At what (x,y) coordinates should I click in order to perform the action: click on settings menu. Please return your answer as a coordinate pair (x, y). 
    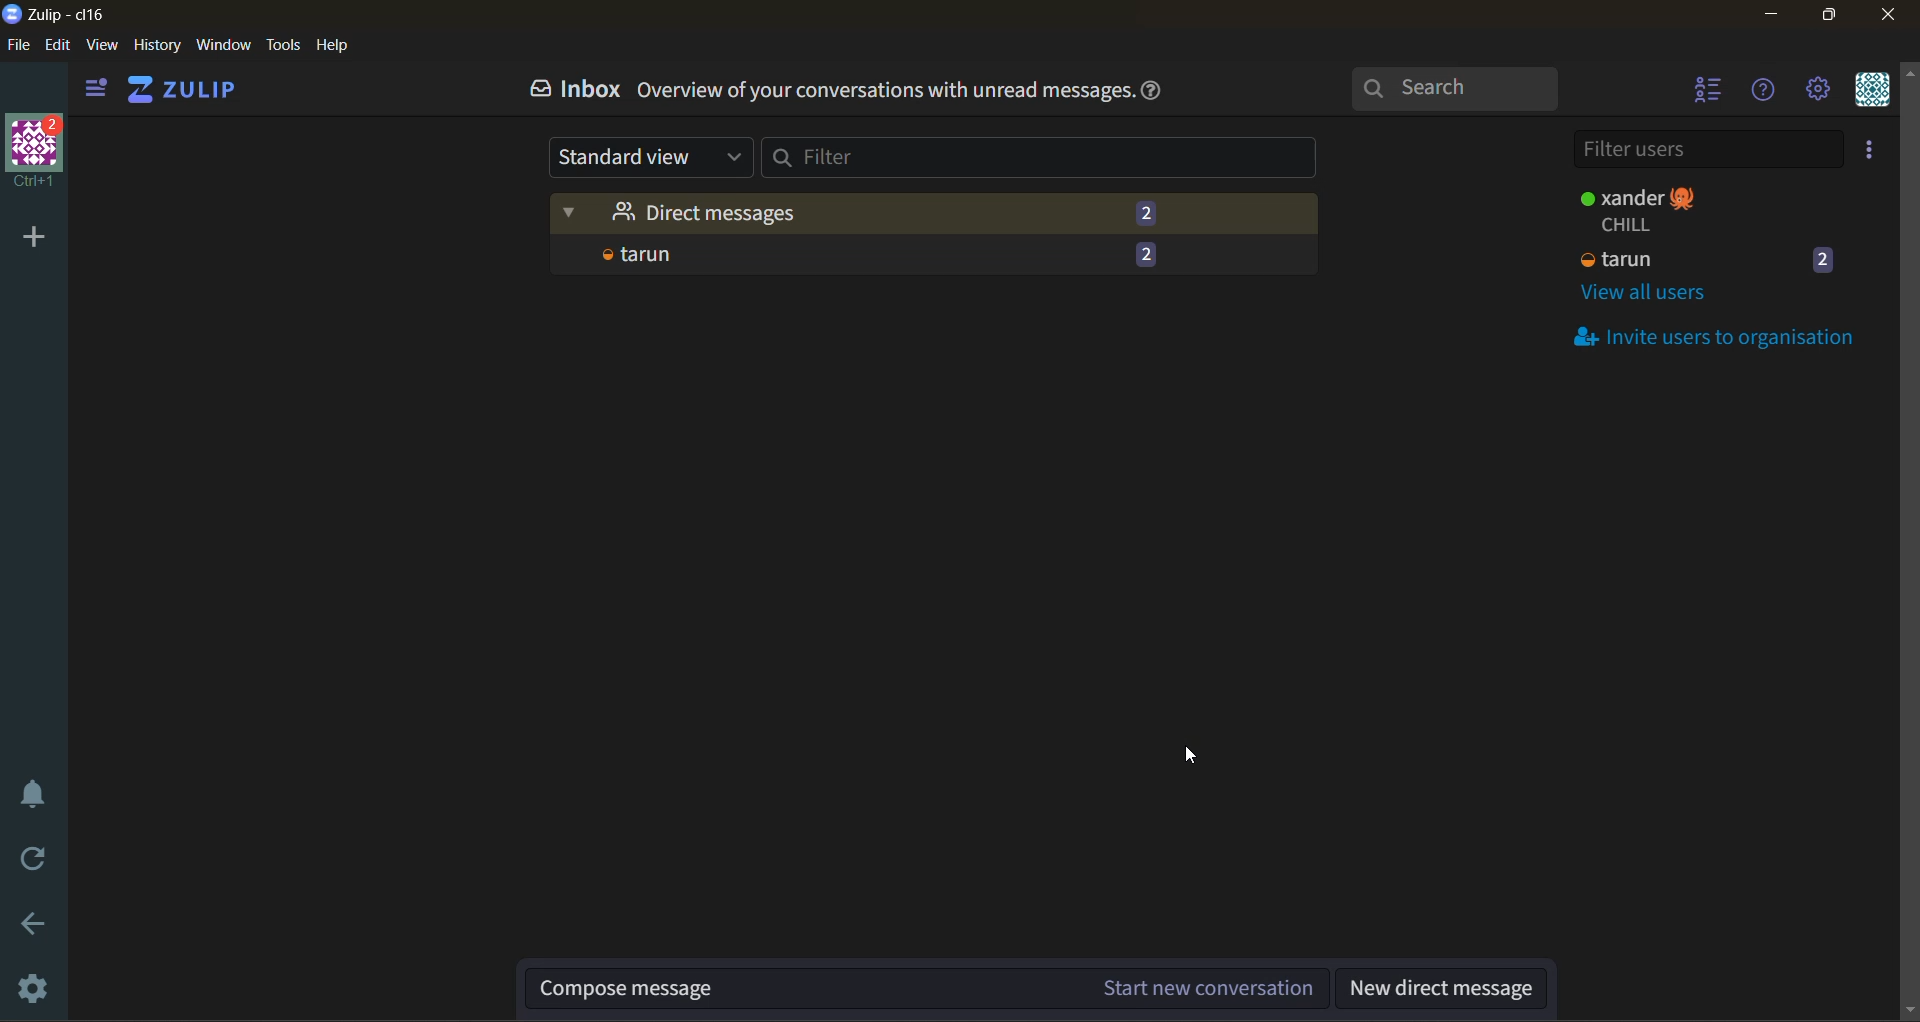
    Looking at the image, I should click on (1822, 92).